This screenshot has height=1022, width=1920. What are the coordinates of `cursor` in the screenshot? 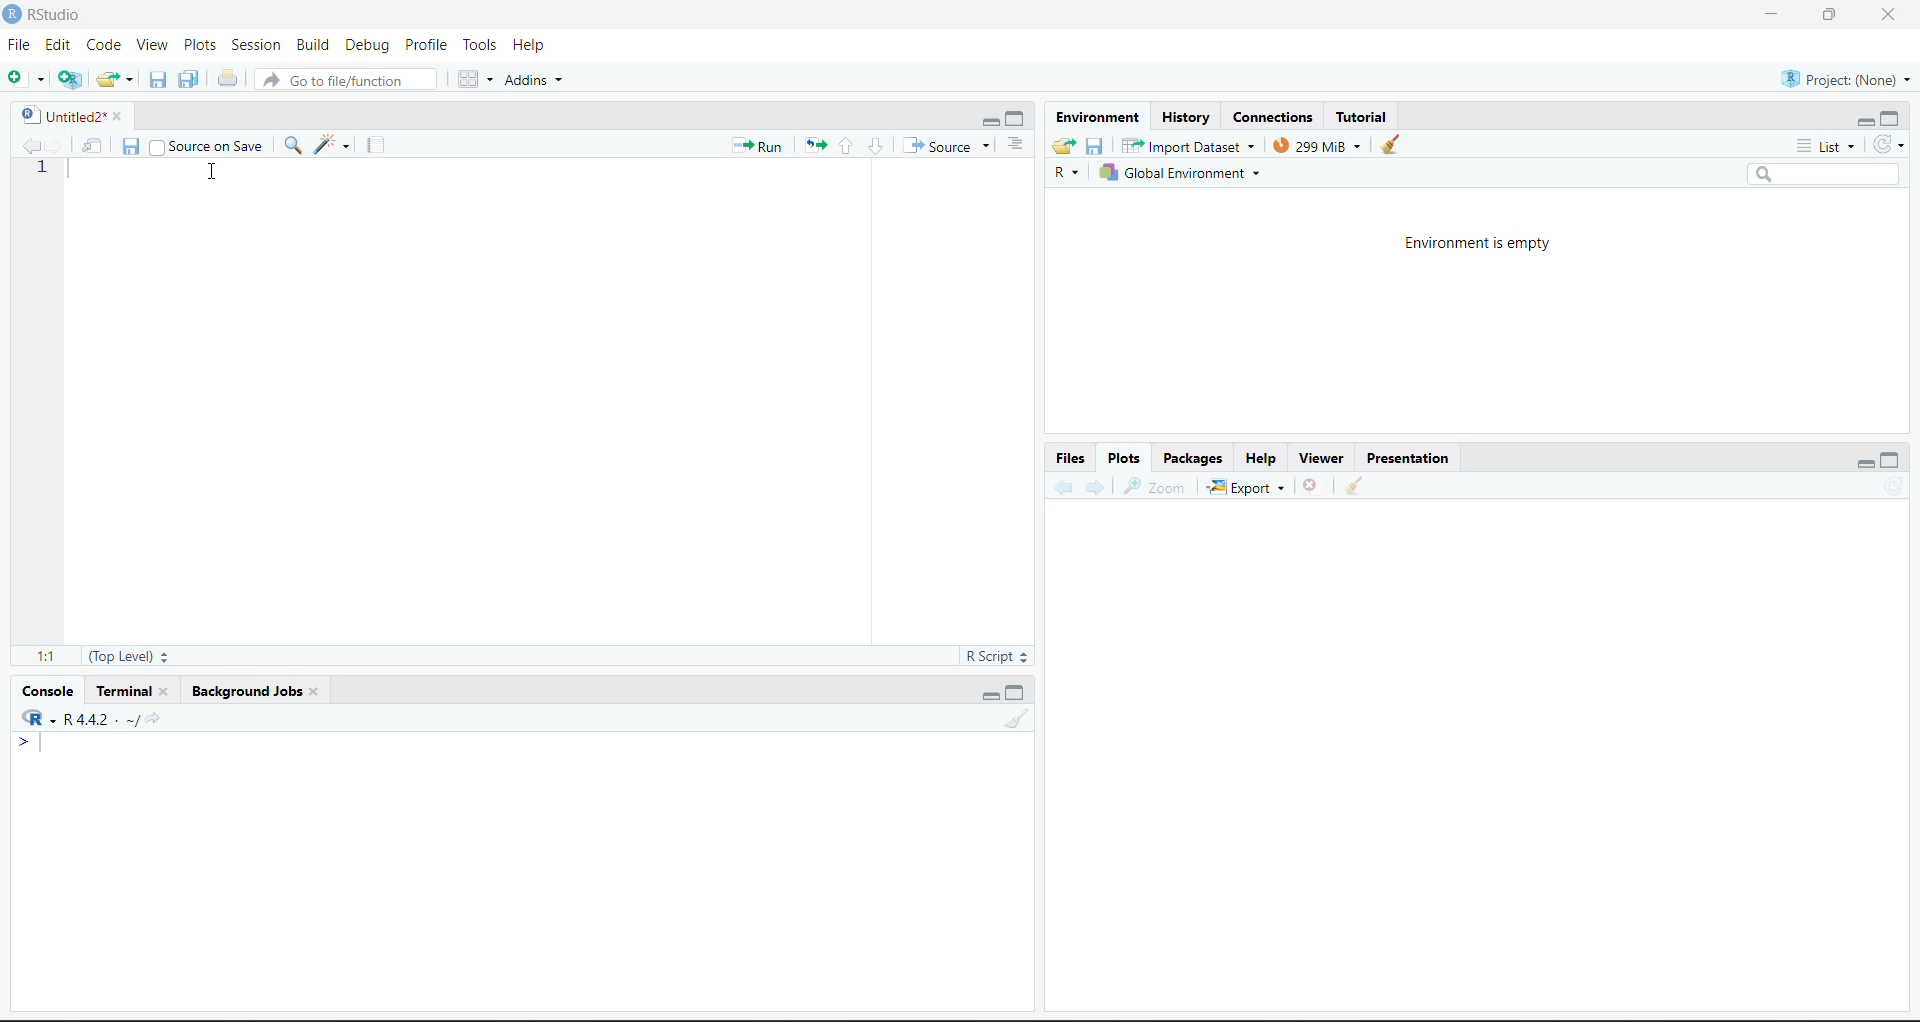 It's located at (214, 170).